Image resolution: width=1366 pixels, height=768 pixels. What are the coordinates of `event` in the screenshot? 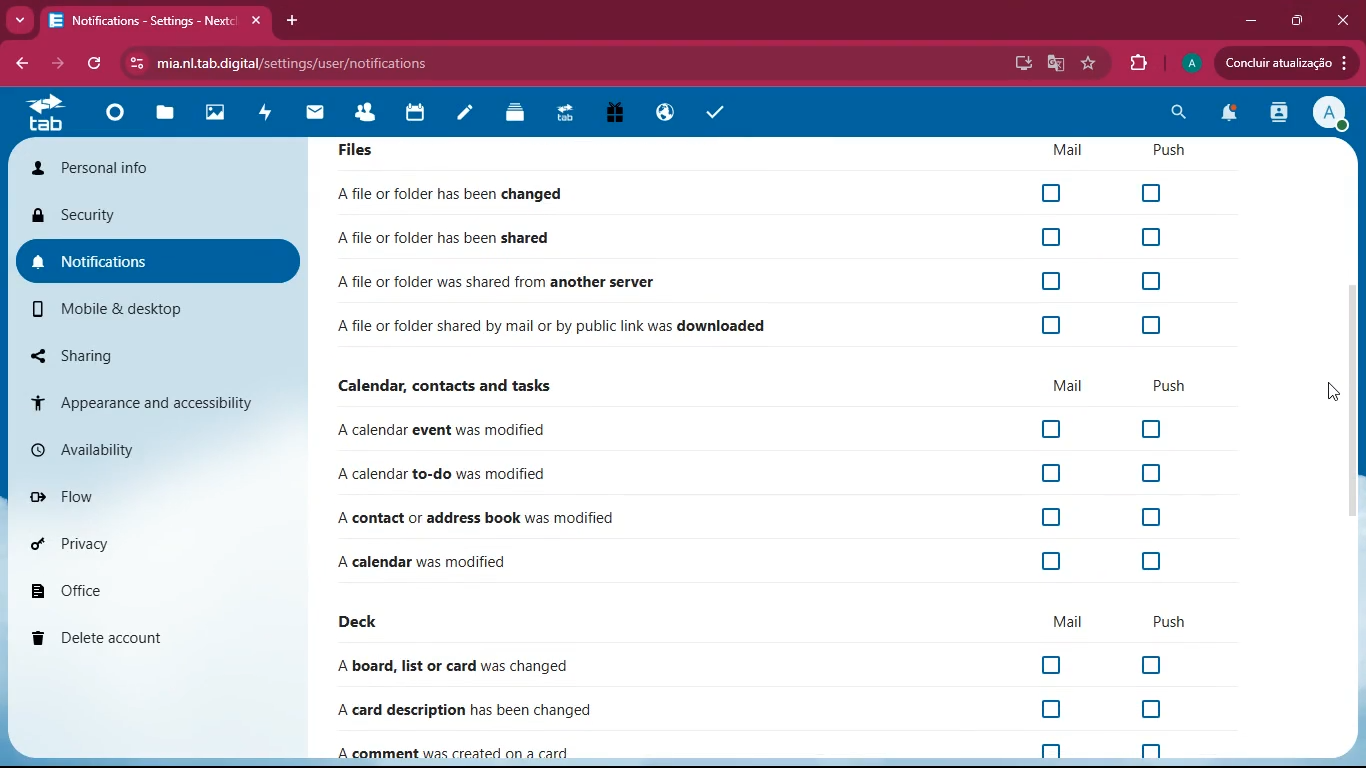 It's located at (543, 430).